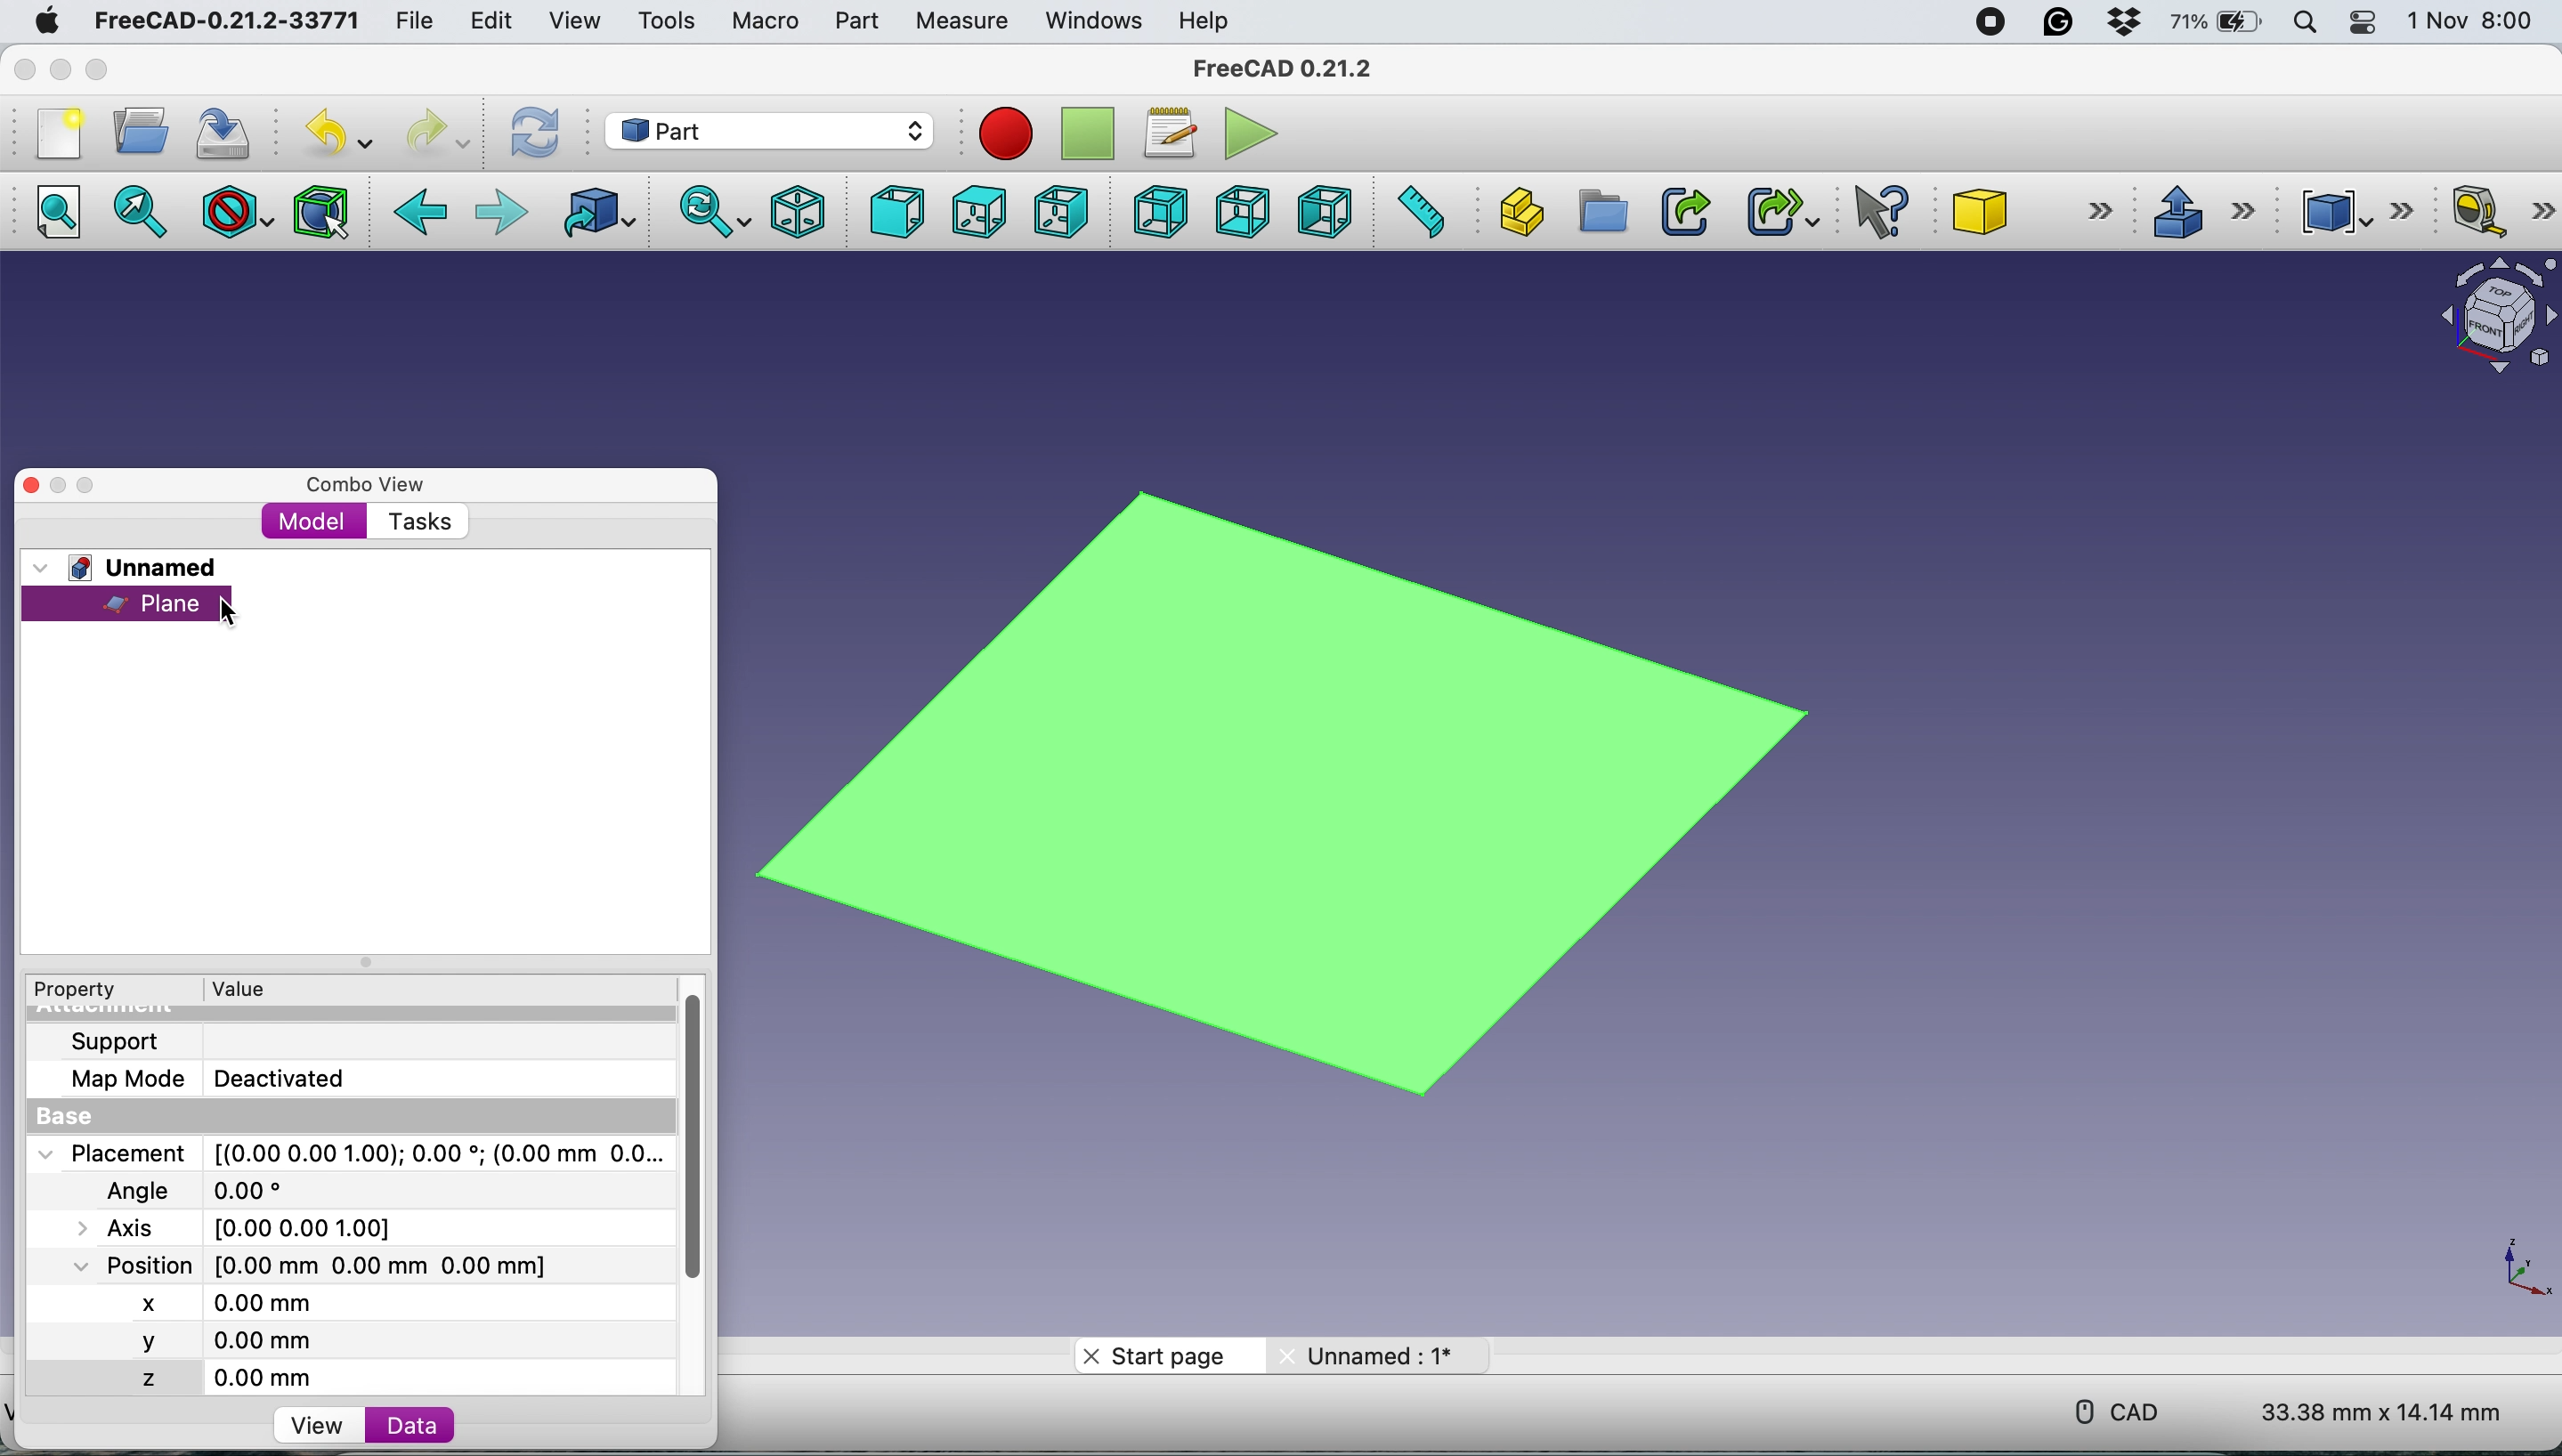  What do you see at coordinates (1978, 22) in the screenshot?
I see `screen recorder` at bounding box center [1978, 22].